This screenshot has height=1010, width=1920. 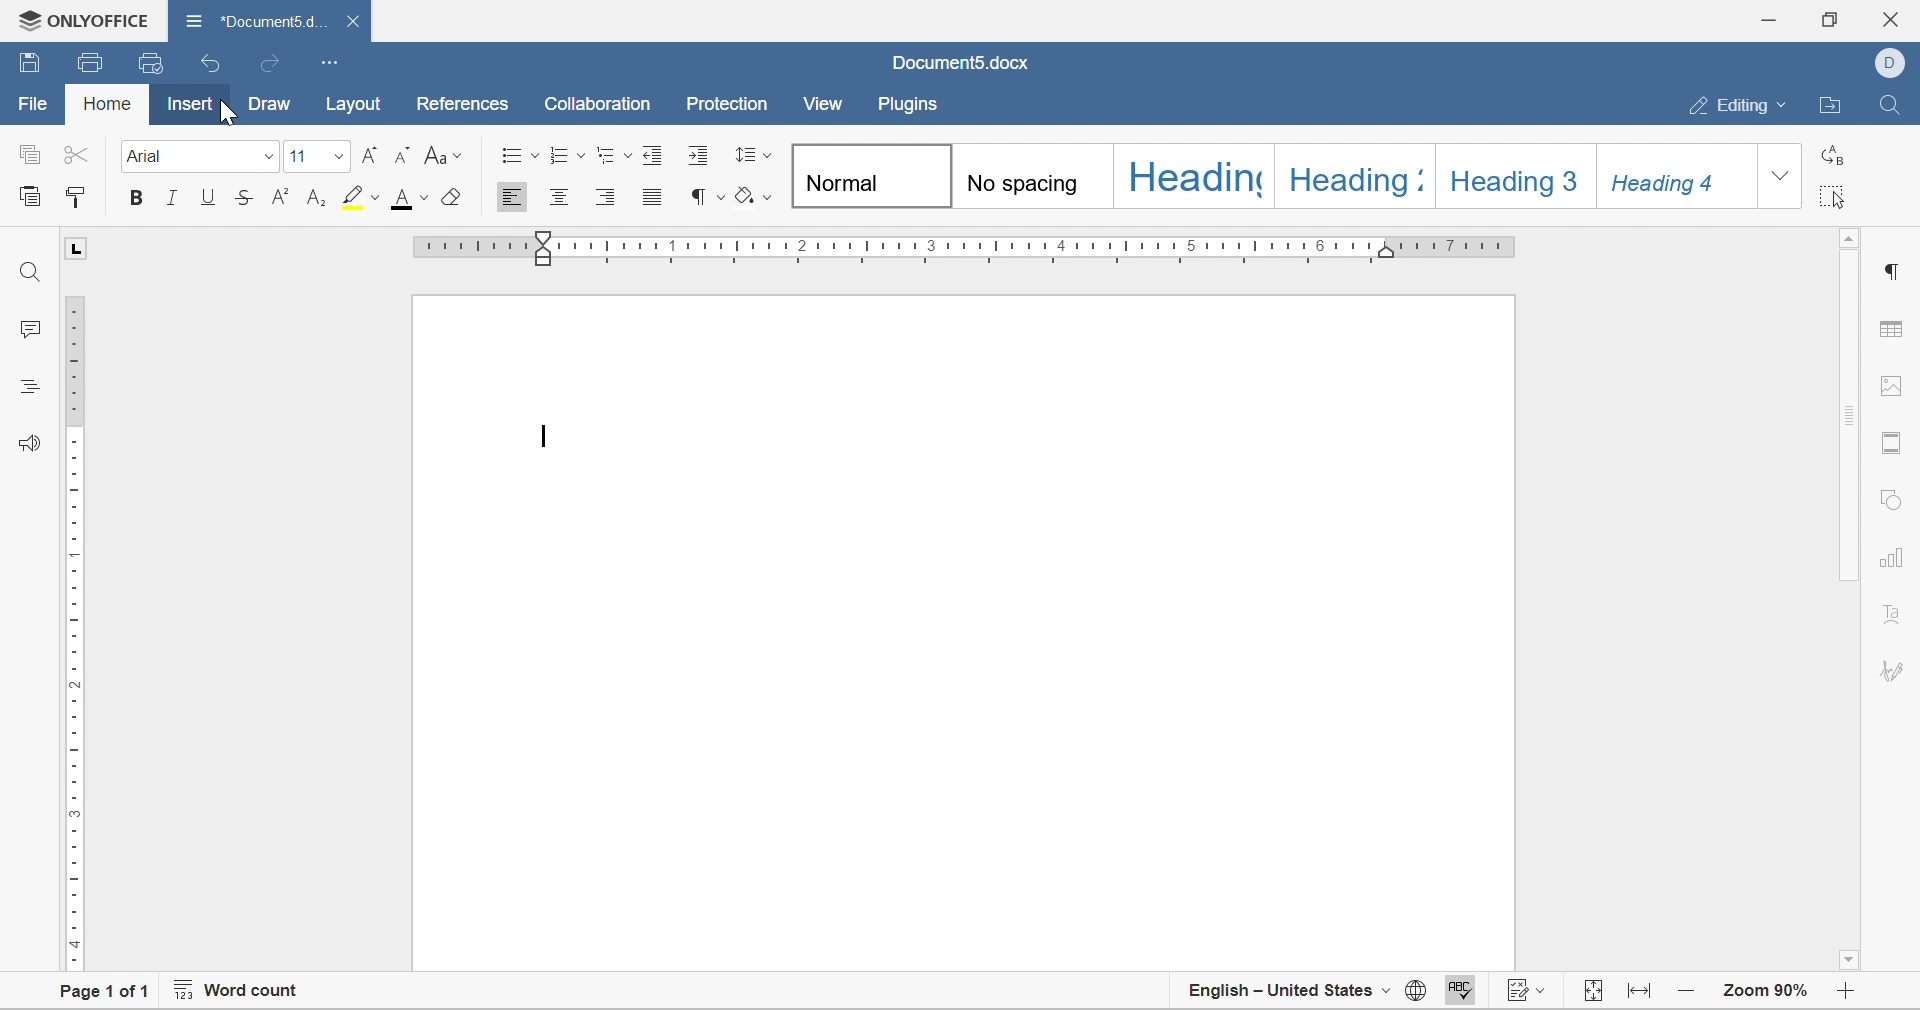 I want to click on paste, so click(x=29, y=196).